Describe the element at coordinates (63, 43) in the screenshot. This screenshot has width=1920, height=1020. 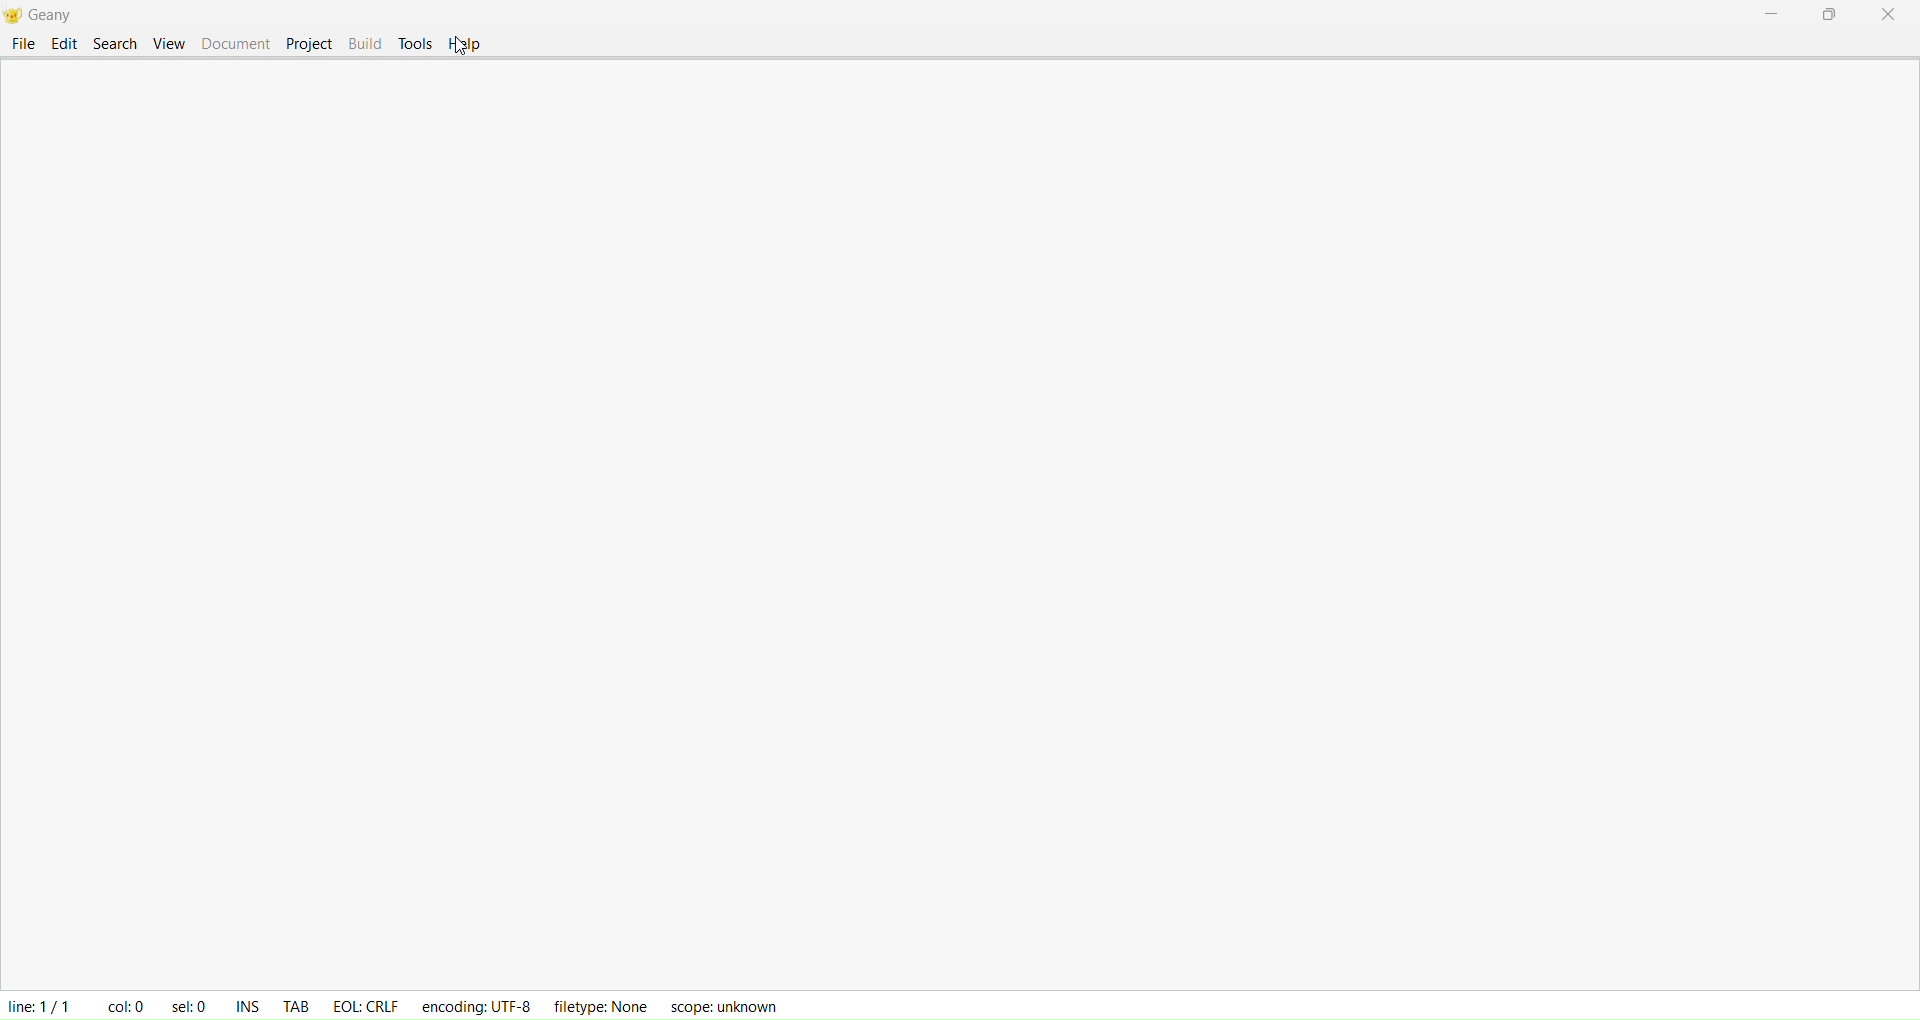
I see `edit` at that location.